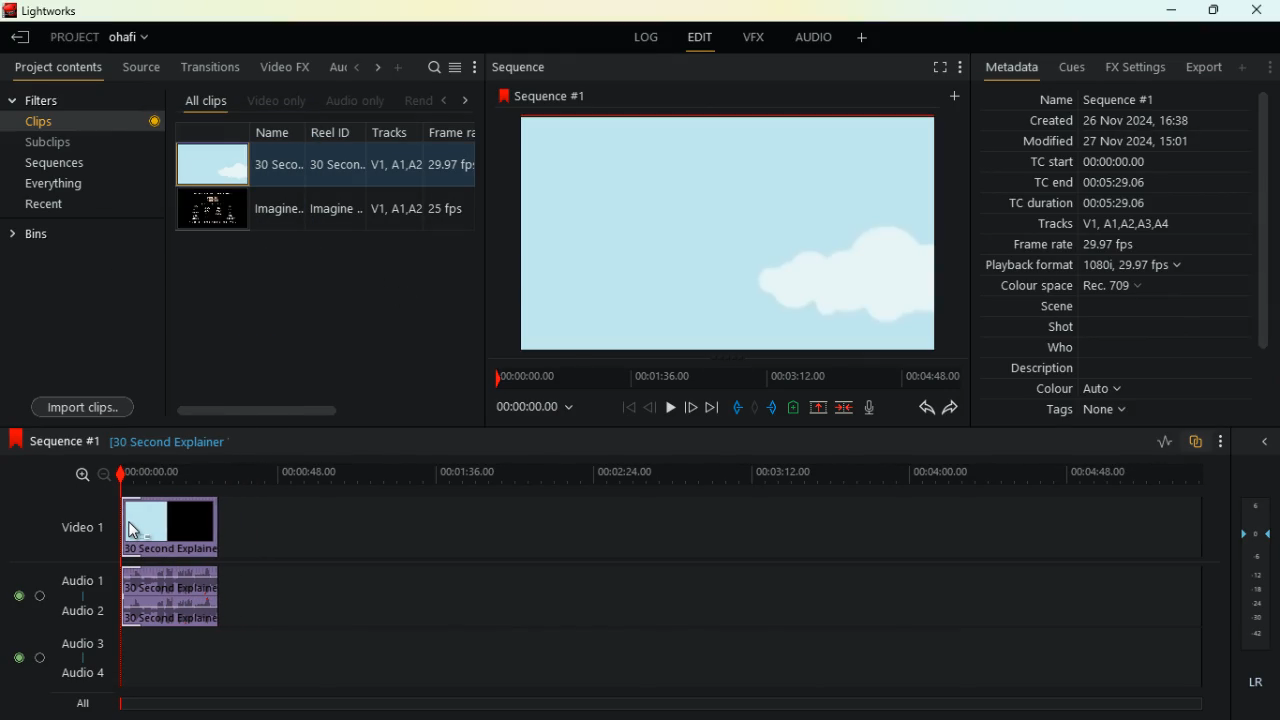 This screenshot has width=1280, height=720. Describe the element at coordinates (1116, 202) in the screenshot. I see `tc duration 00:05:29:06` at that location.